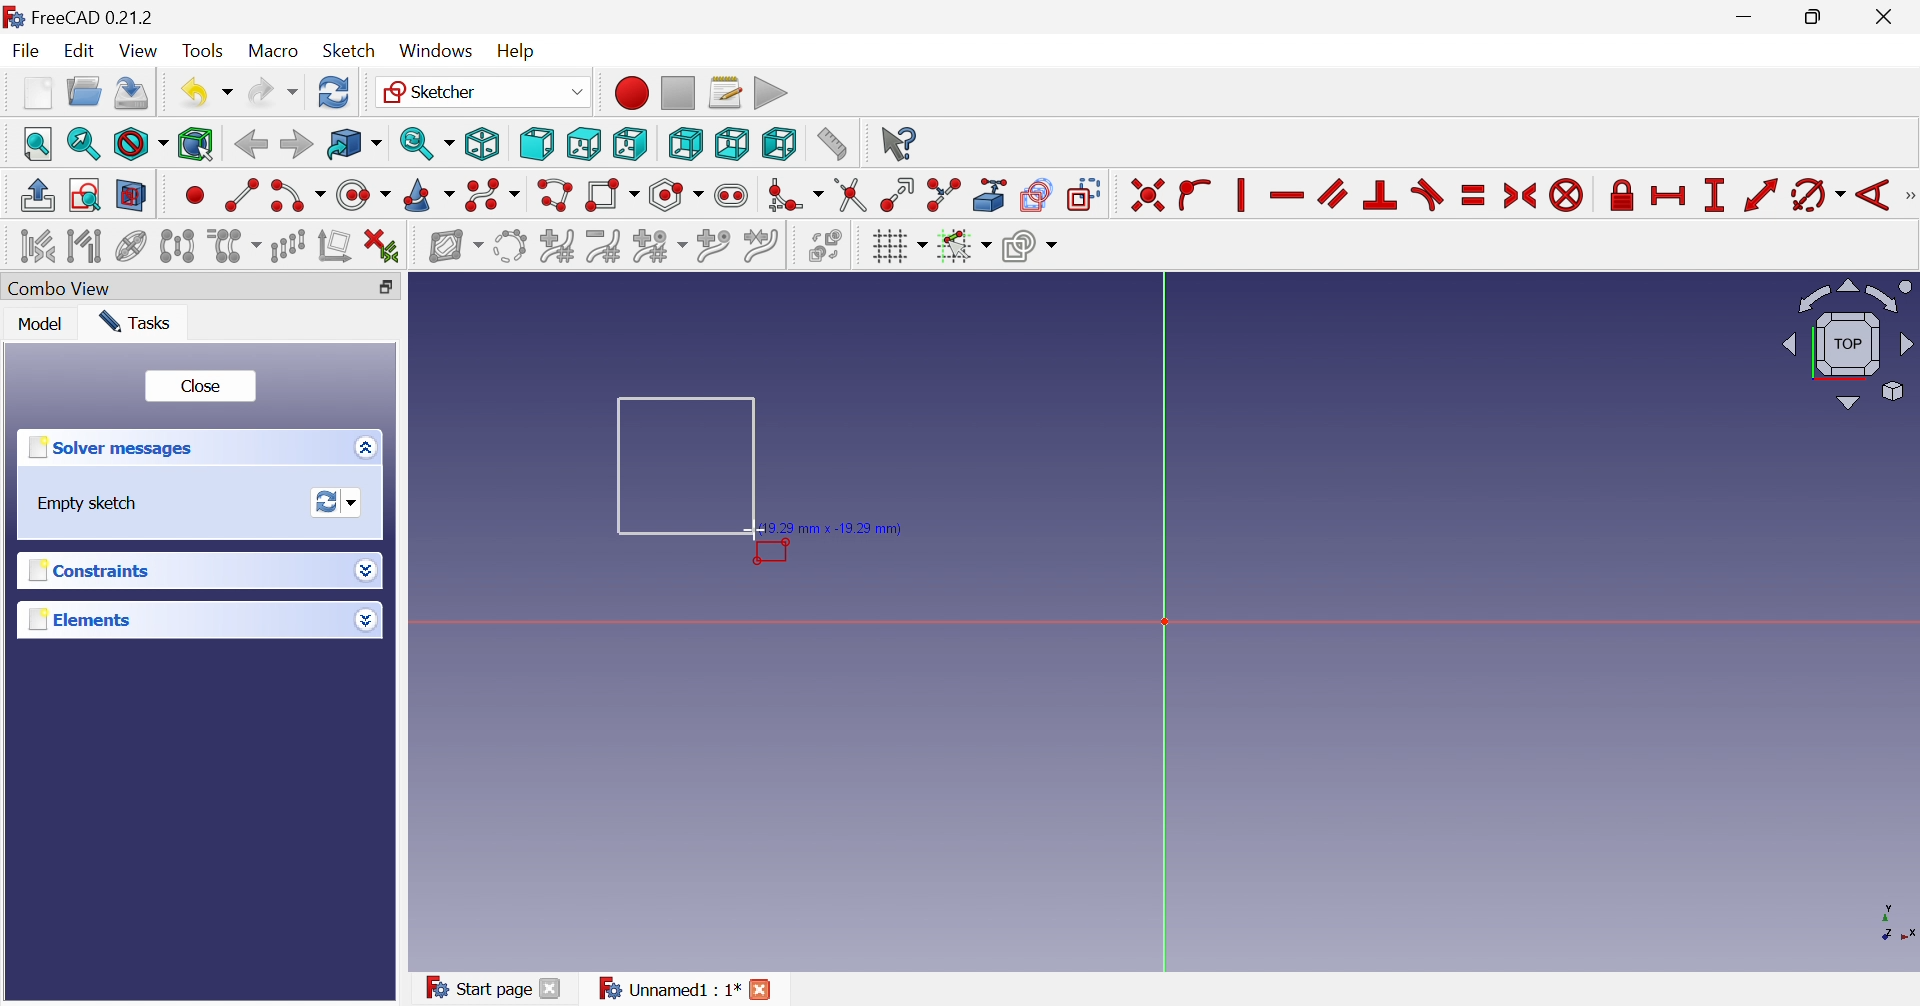  What do you see at coordinates (666, 989) in the screenshot?
I see `Unnamed : 1` at bounding box center [666, 989].